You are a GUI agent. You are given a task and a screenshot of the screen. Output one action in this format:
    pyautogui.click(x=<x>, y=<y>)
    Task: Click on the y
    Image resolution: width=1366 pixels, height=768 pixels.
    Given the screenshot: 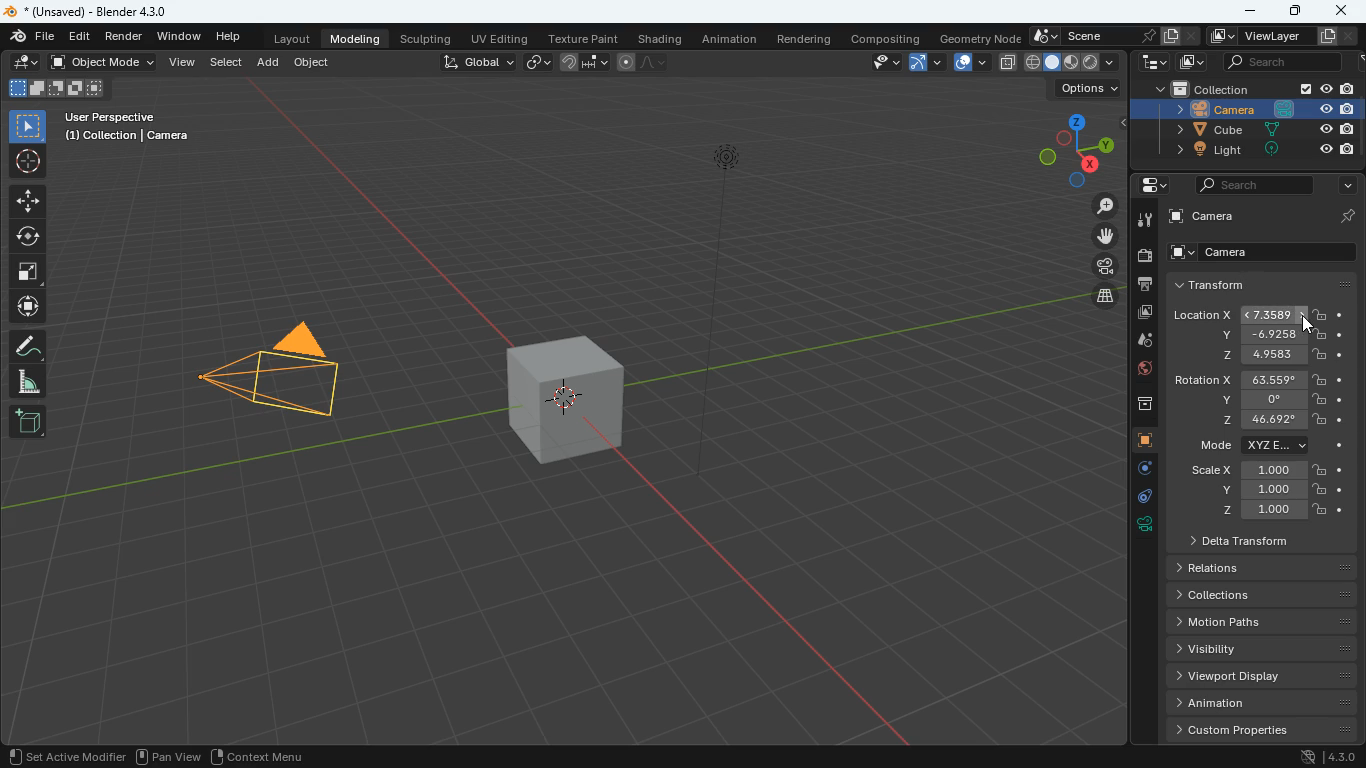 What is the action you would take?
    pyautogui.click(x=1270, y=490)
    